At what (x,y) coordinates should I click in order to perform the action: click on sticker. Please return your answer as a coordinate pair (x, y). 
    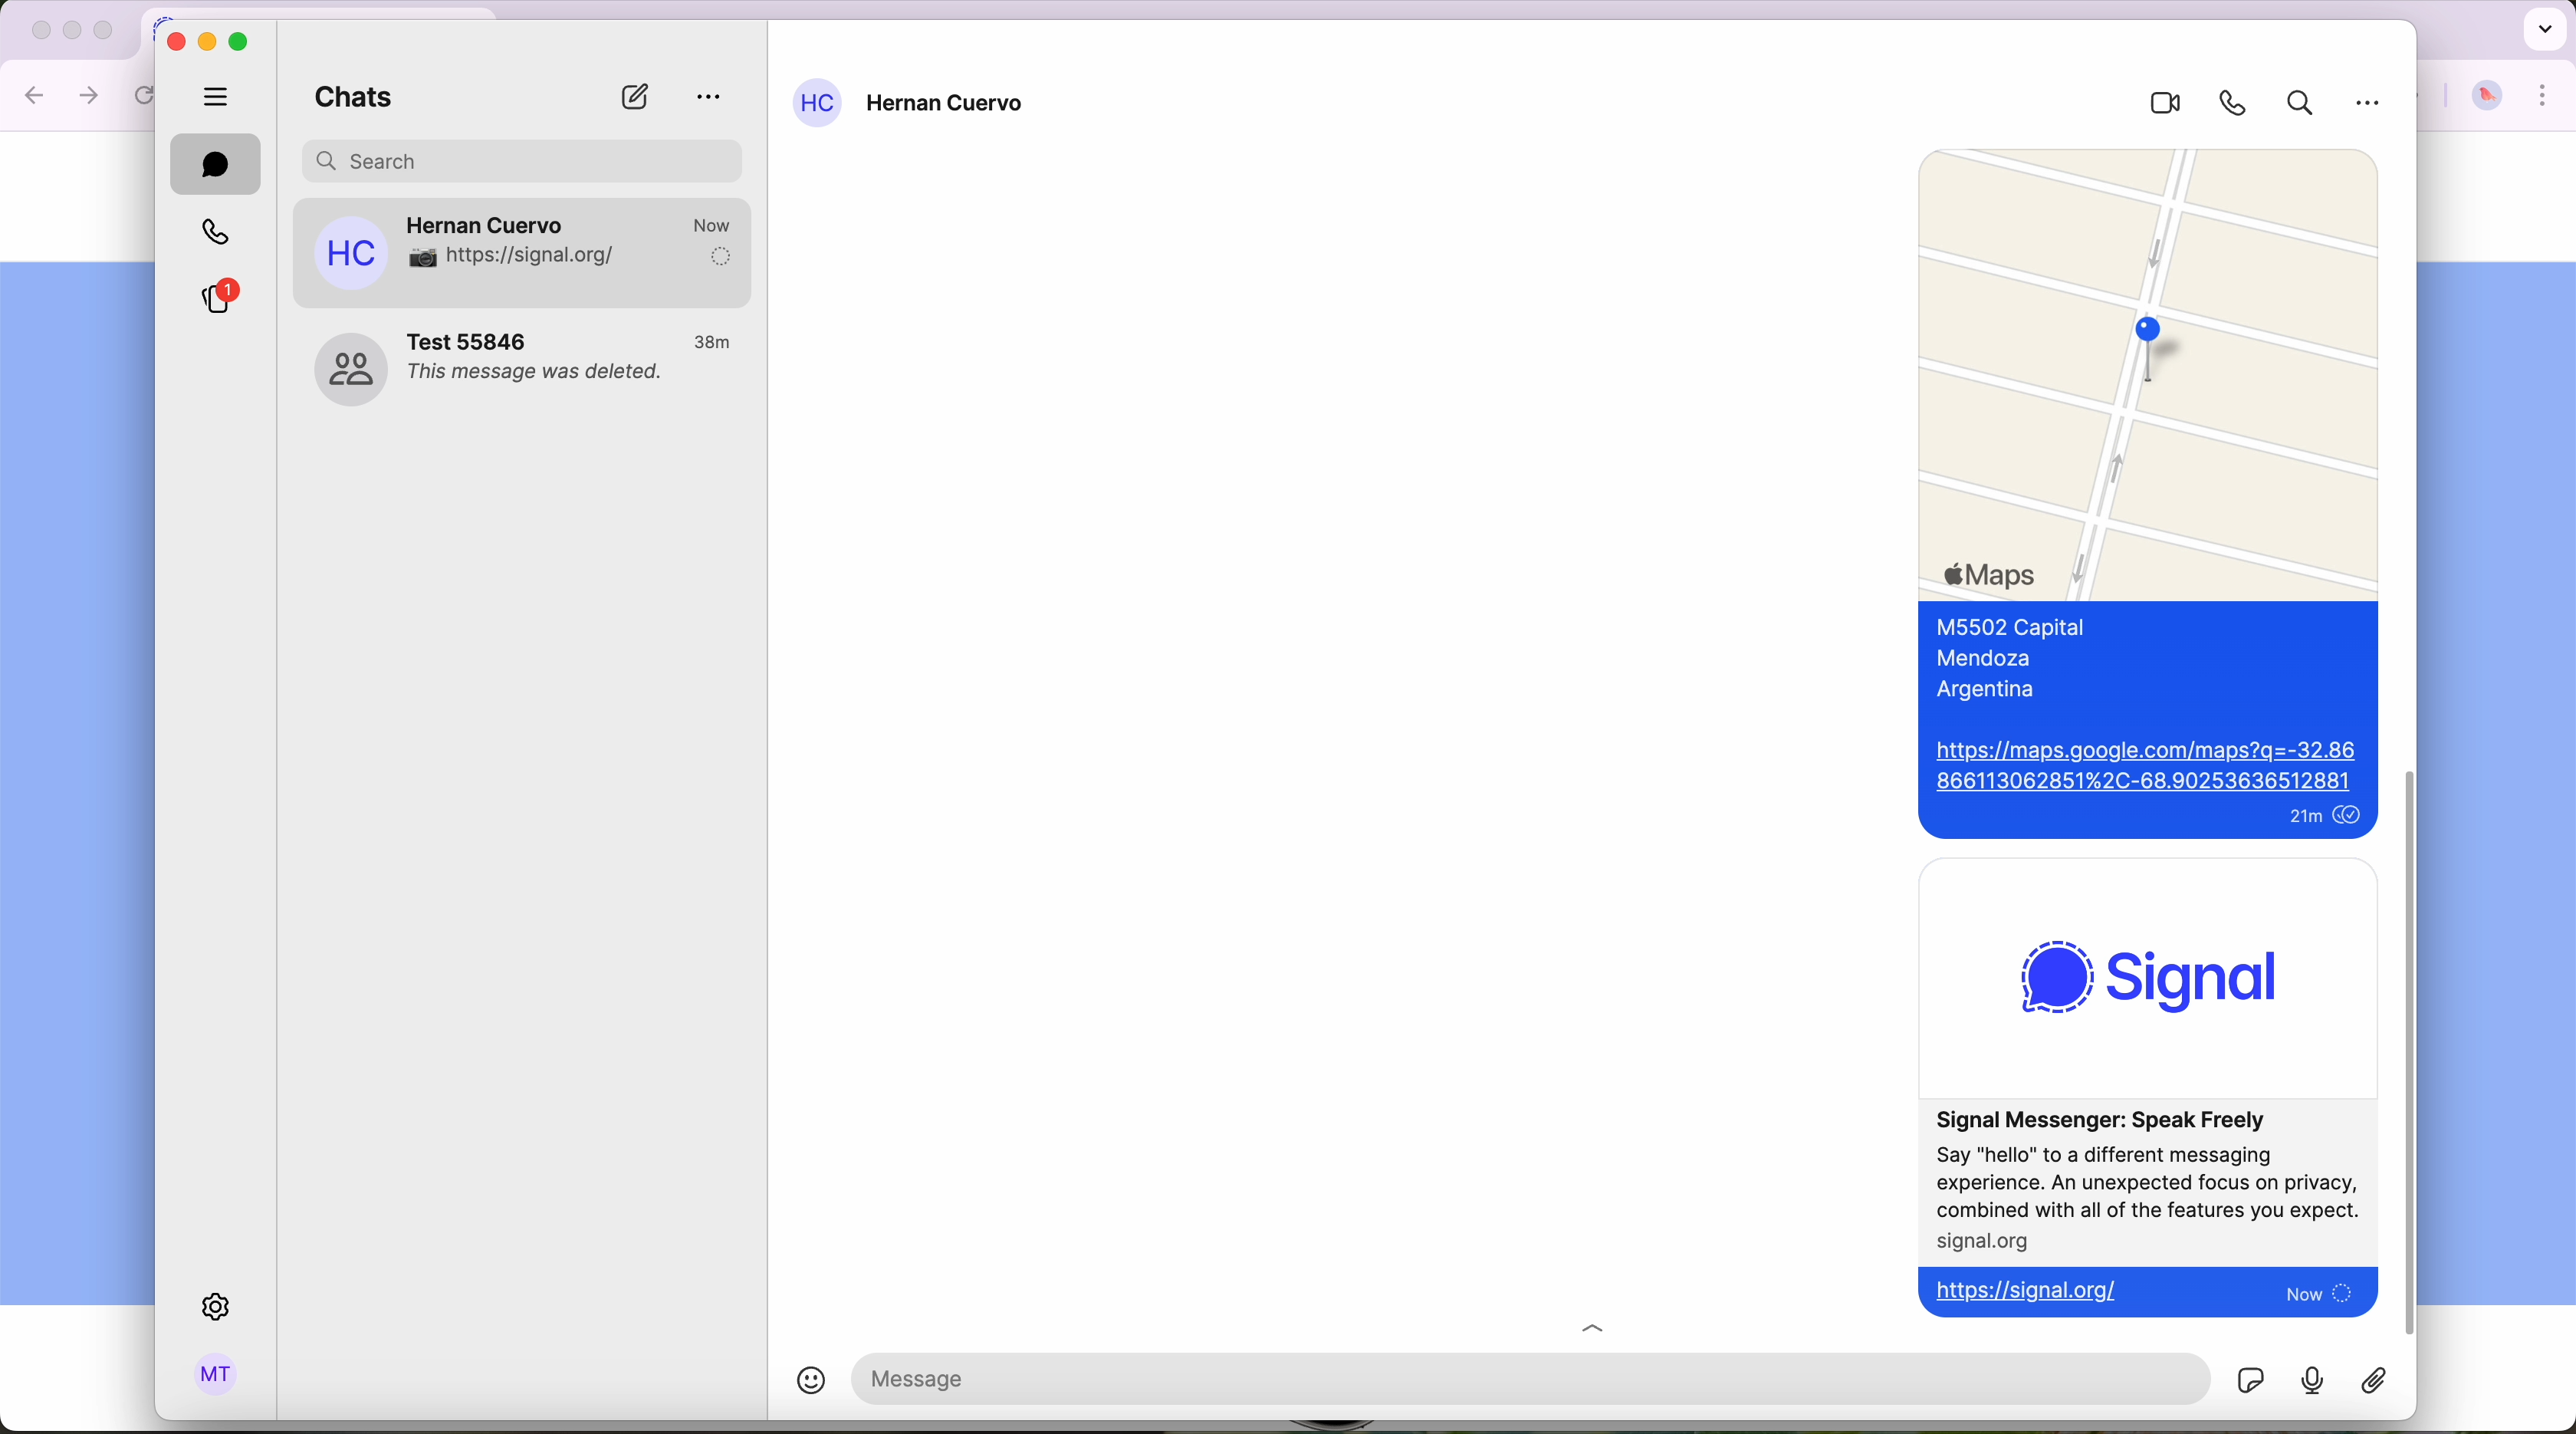
    Looking at the image, I should click on (2377, 1381).